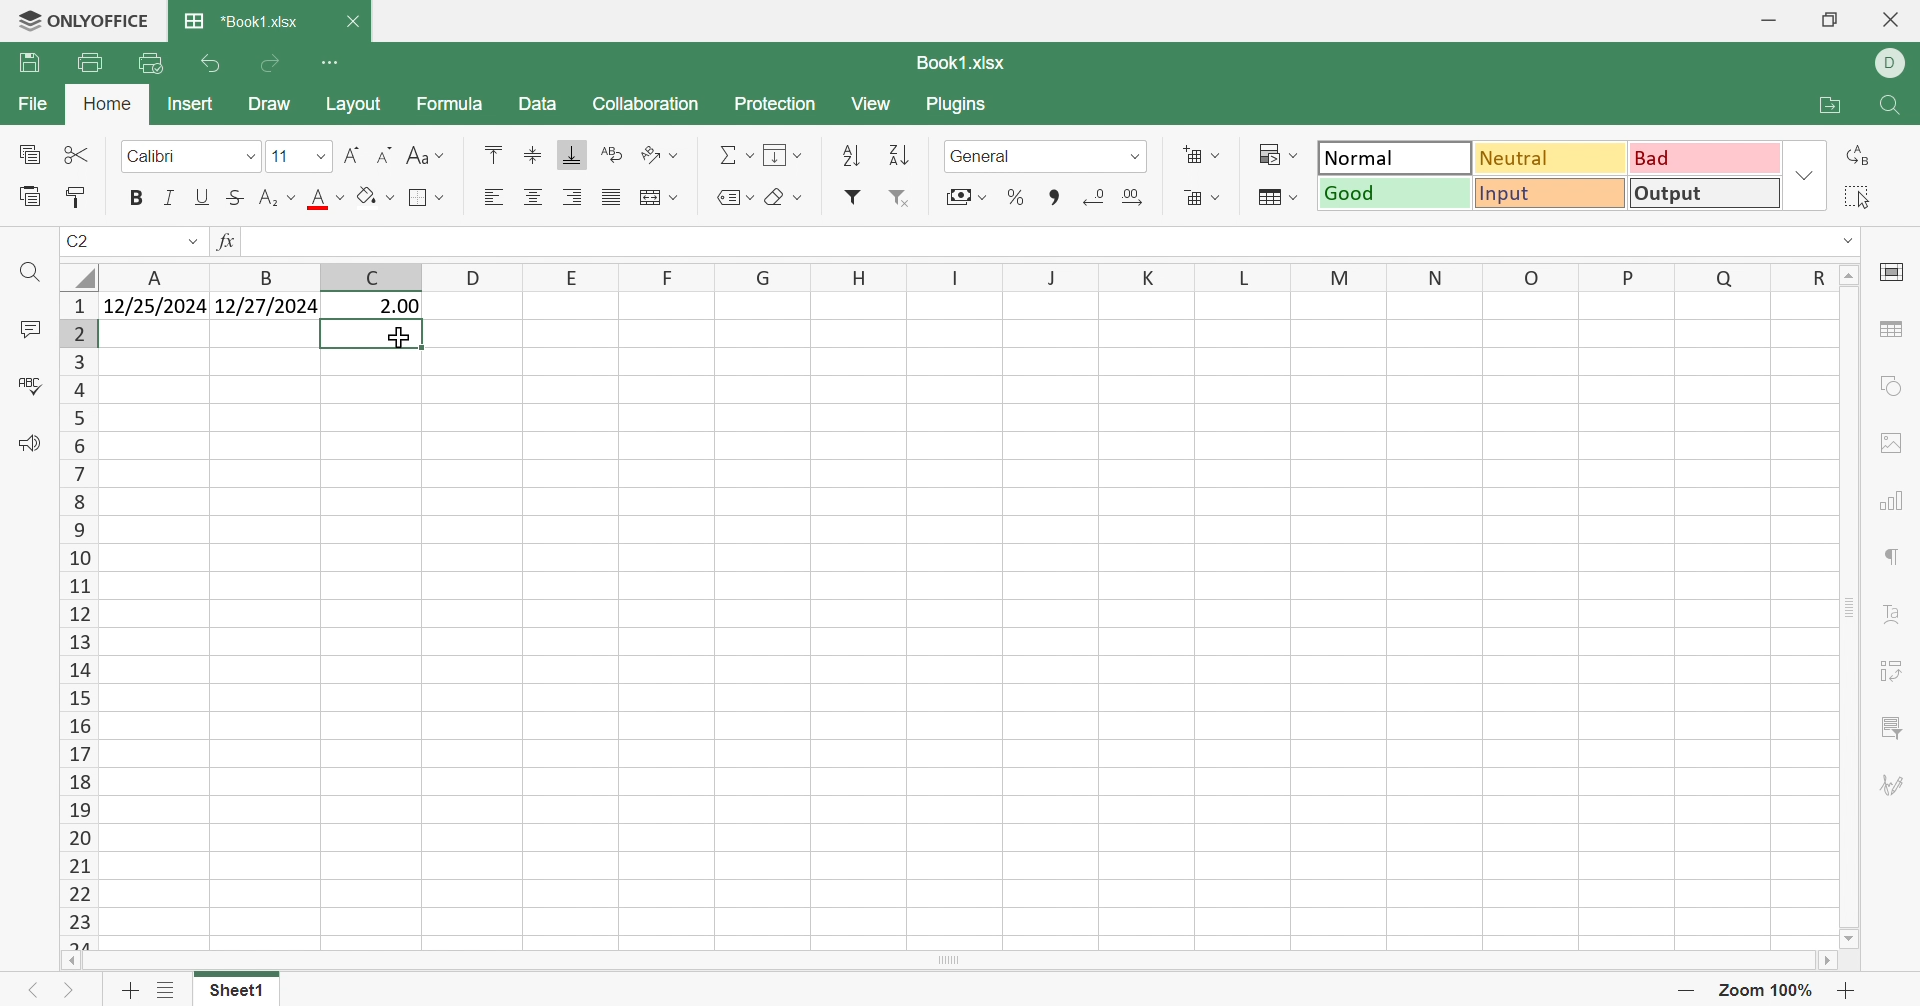 Image resolution: width=1920 pixels, height=1006 pixels. I want to click on List of Sheet, so click(165, 991).